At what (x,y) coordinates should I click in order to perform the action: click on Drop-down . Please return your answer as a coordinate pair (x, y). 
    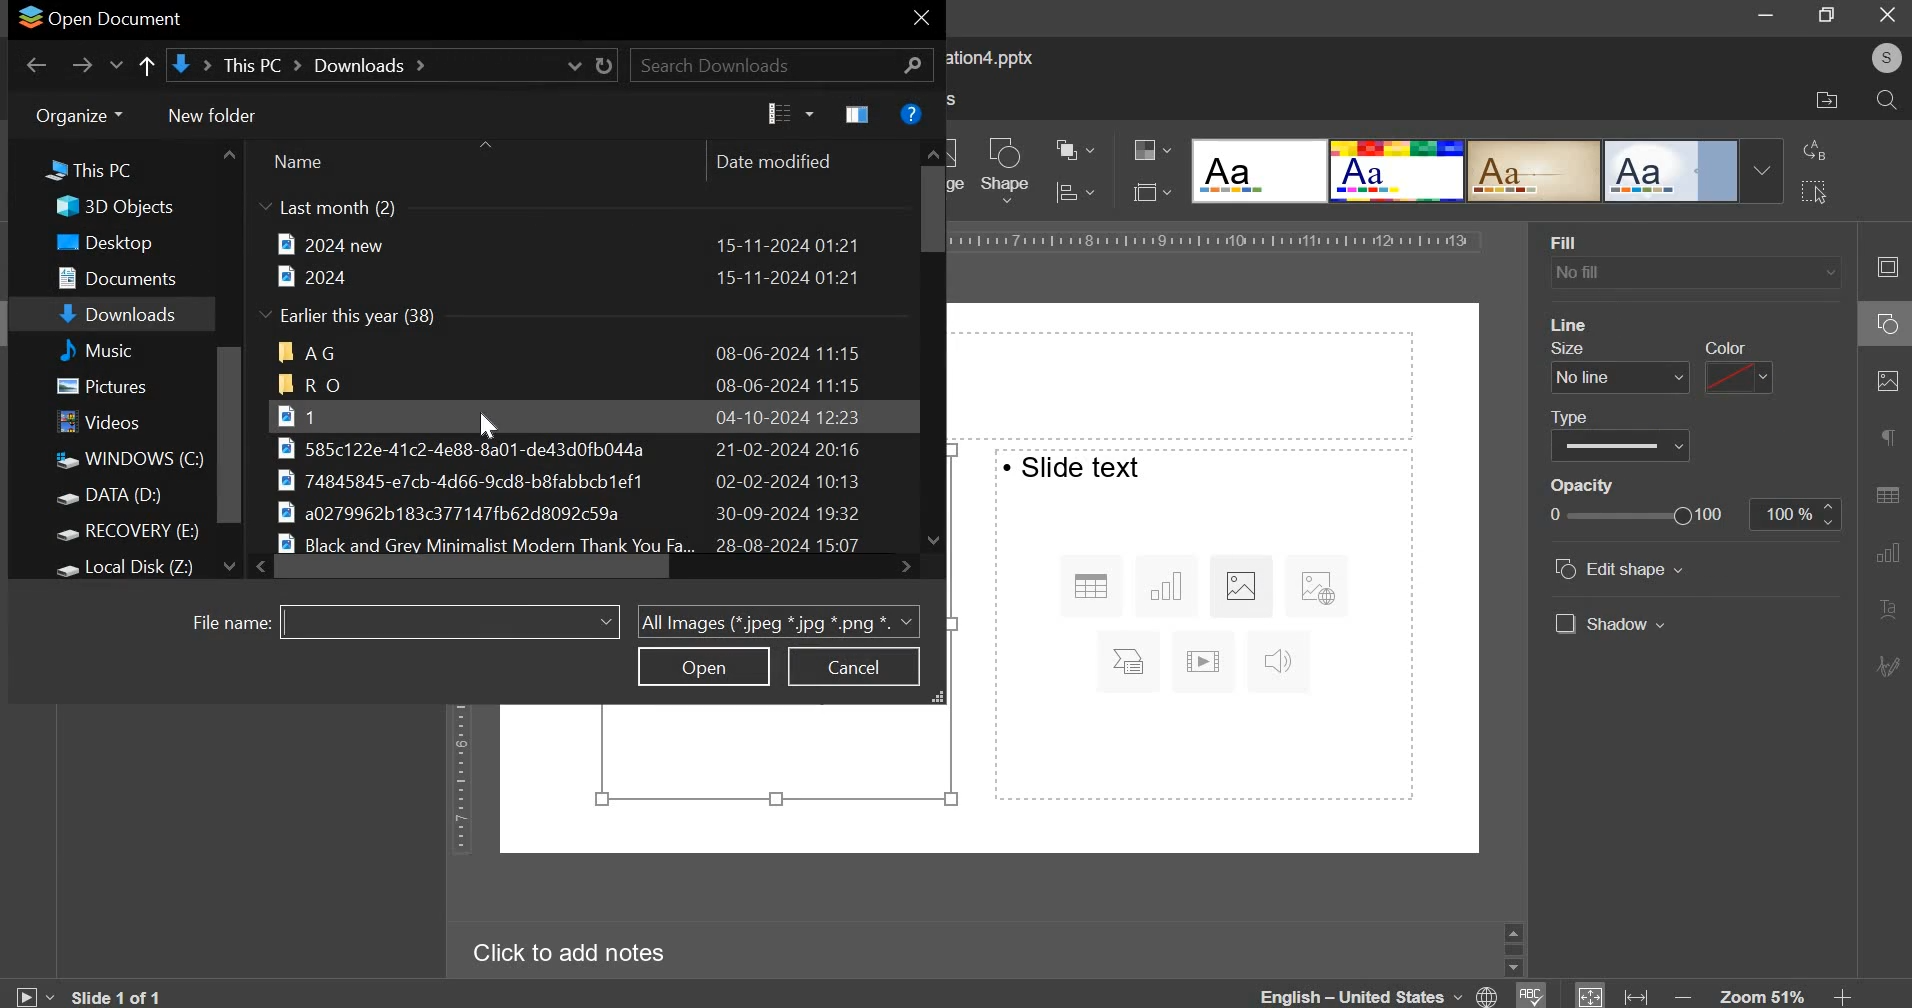
    Looking at the image, I should click on (1762, 171).